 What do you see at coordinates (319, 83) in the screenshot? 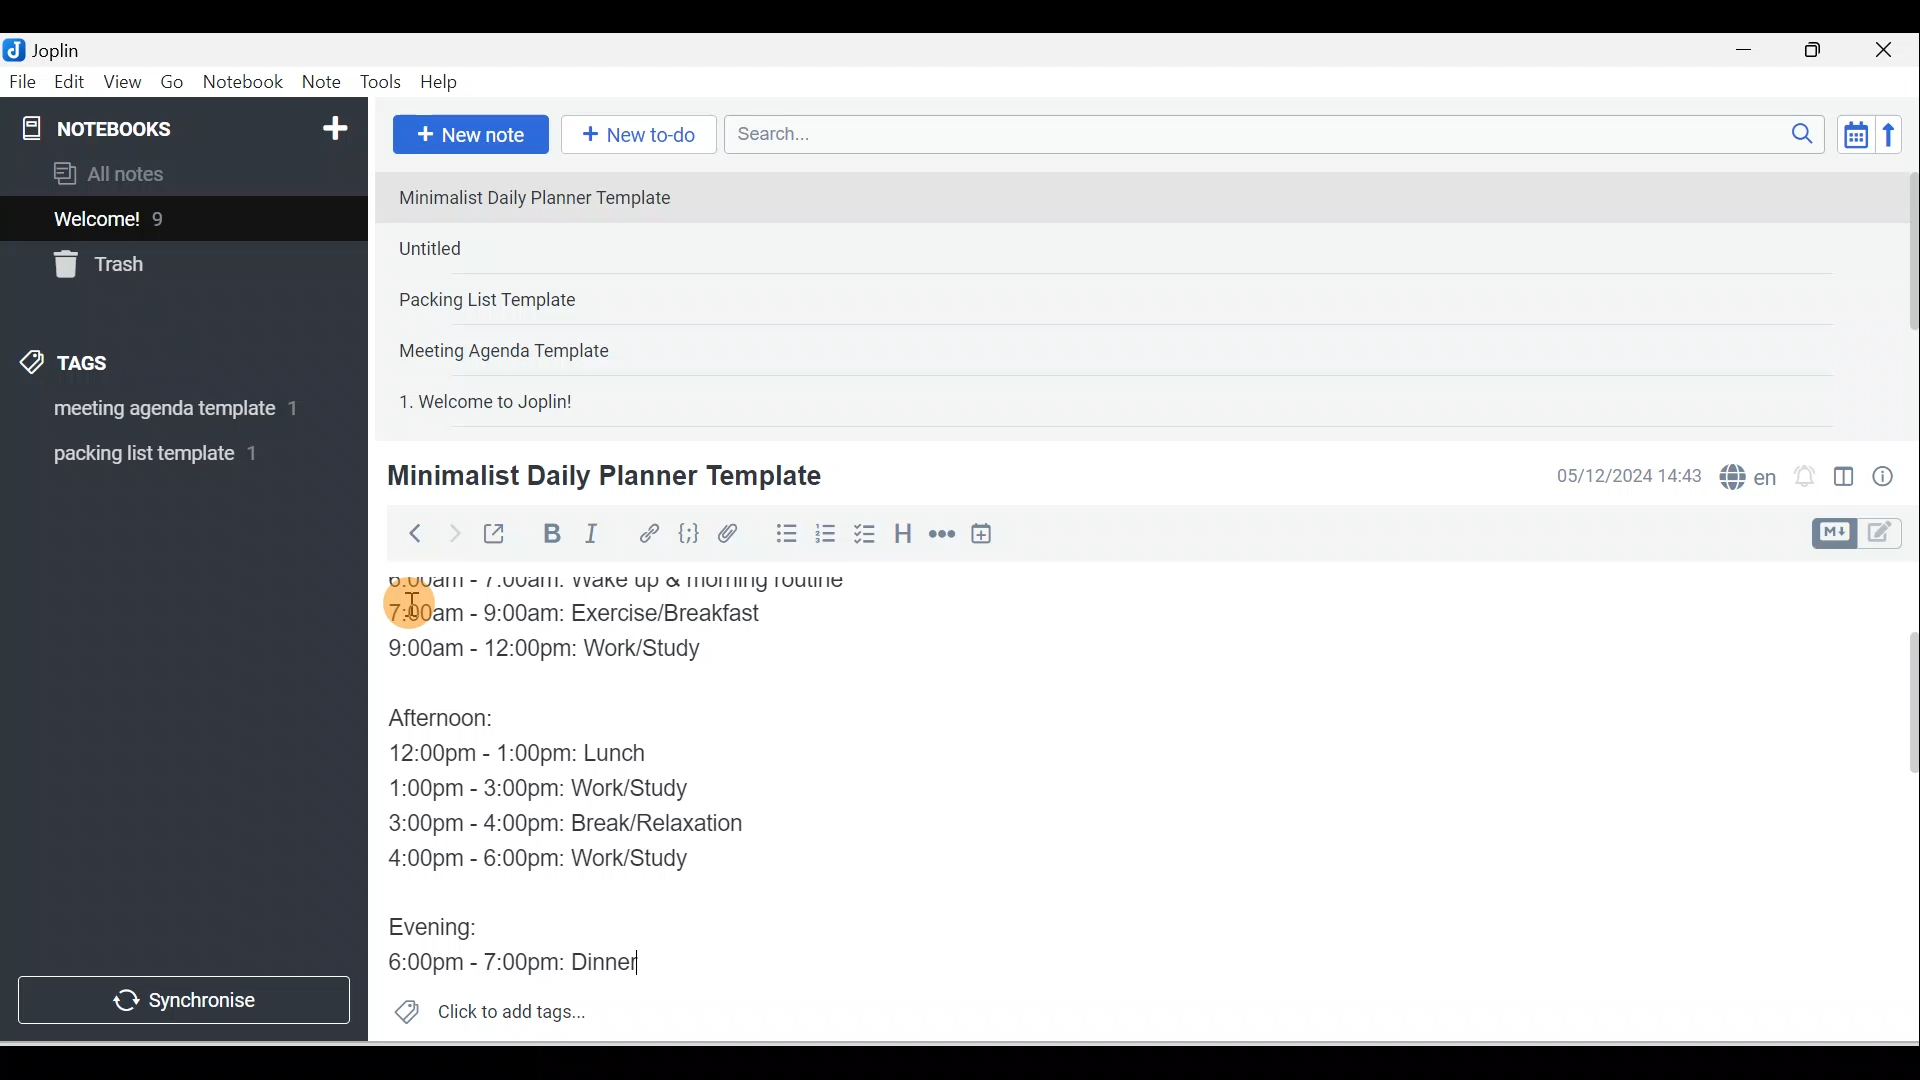
I see `Note` at bounding box center [319, 83].